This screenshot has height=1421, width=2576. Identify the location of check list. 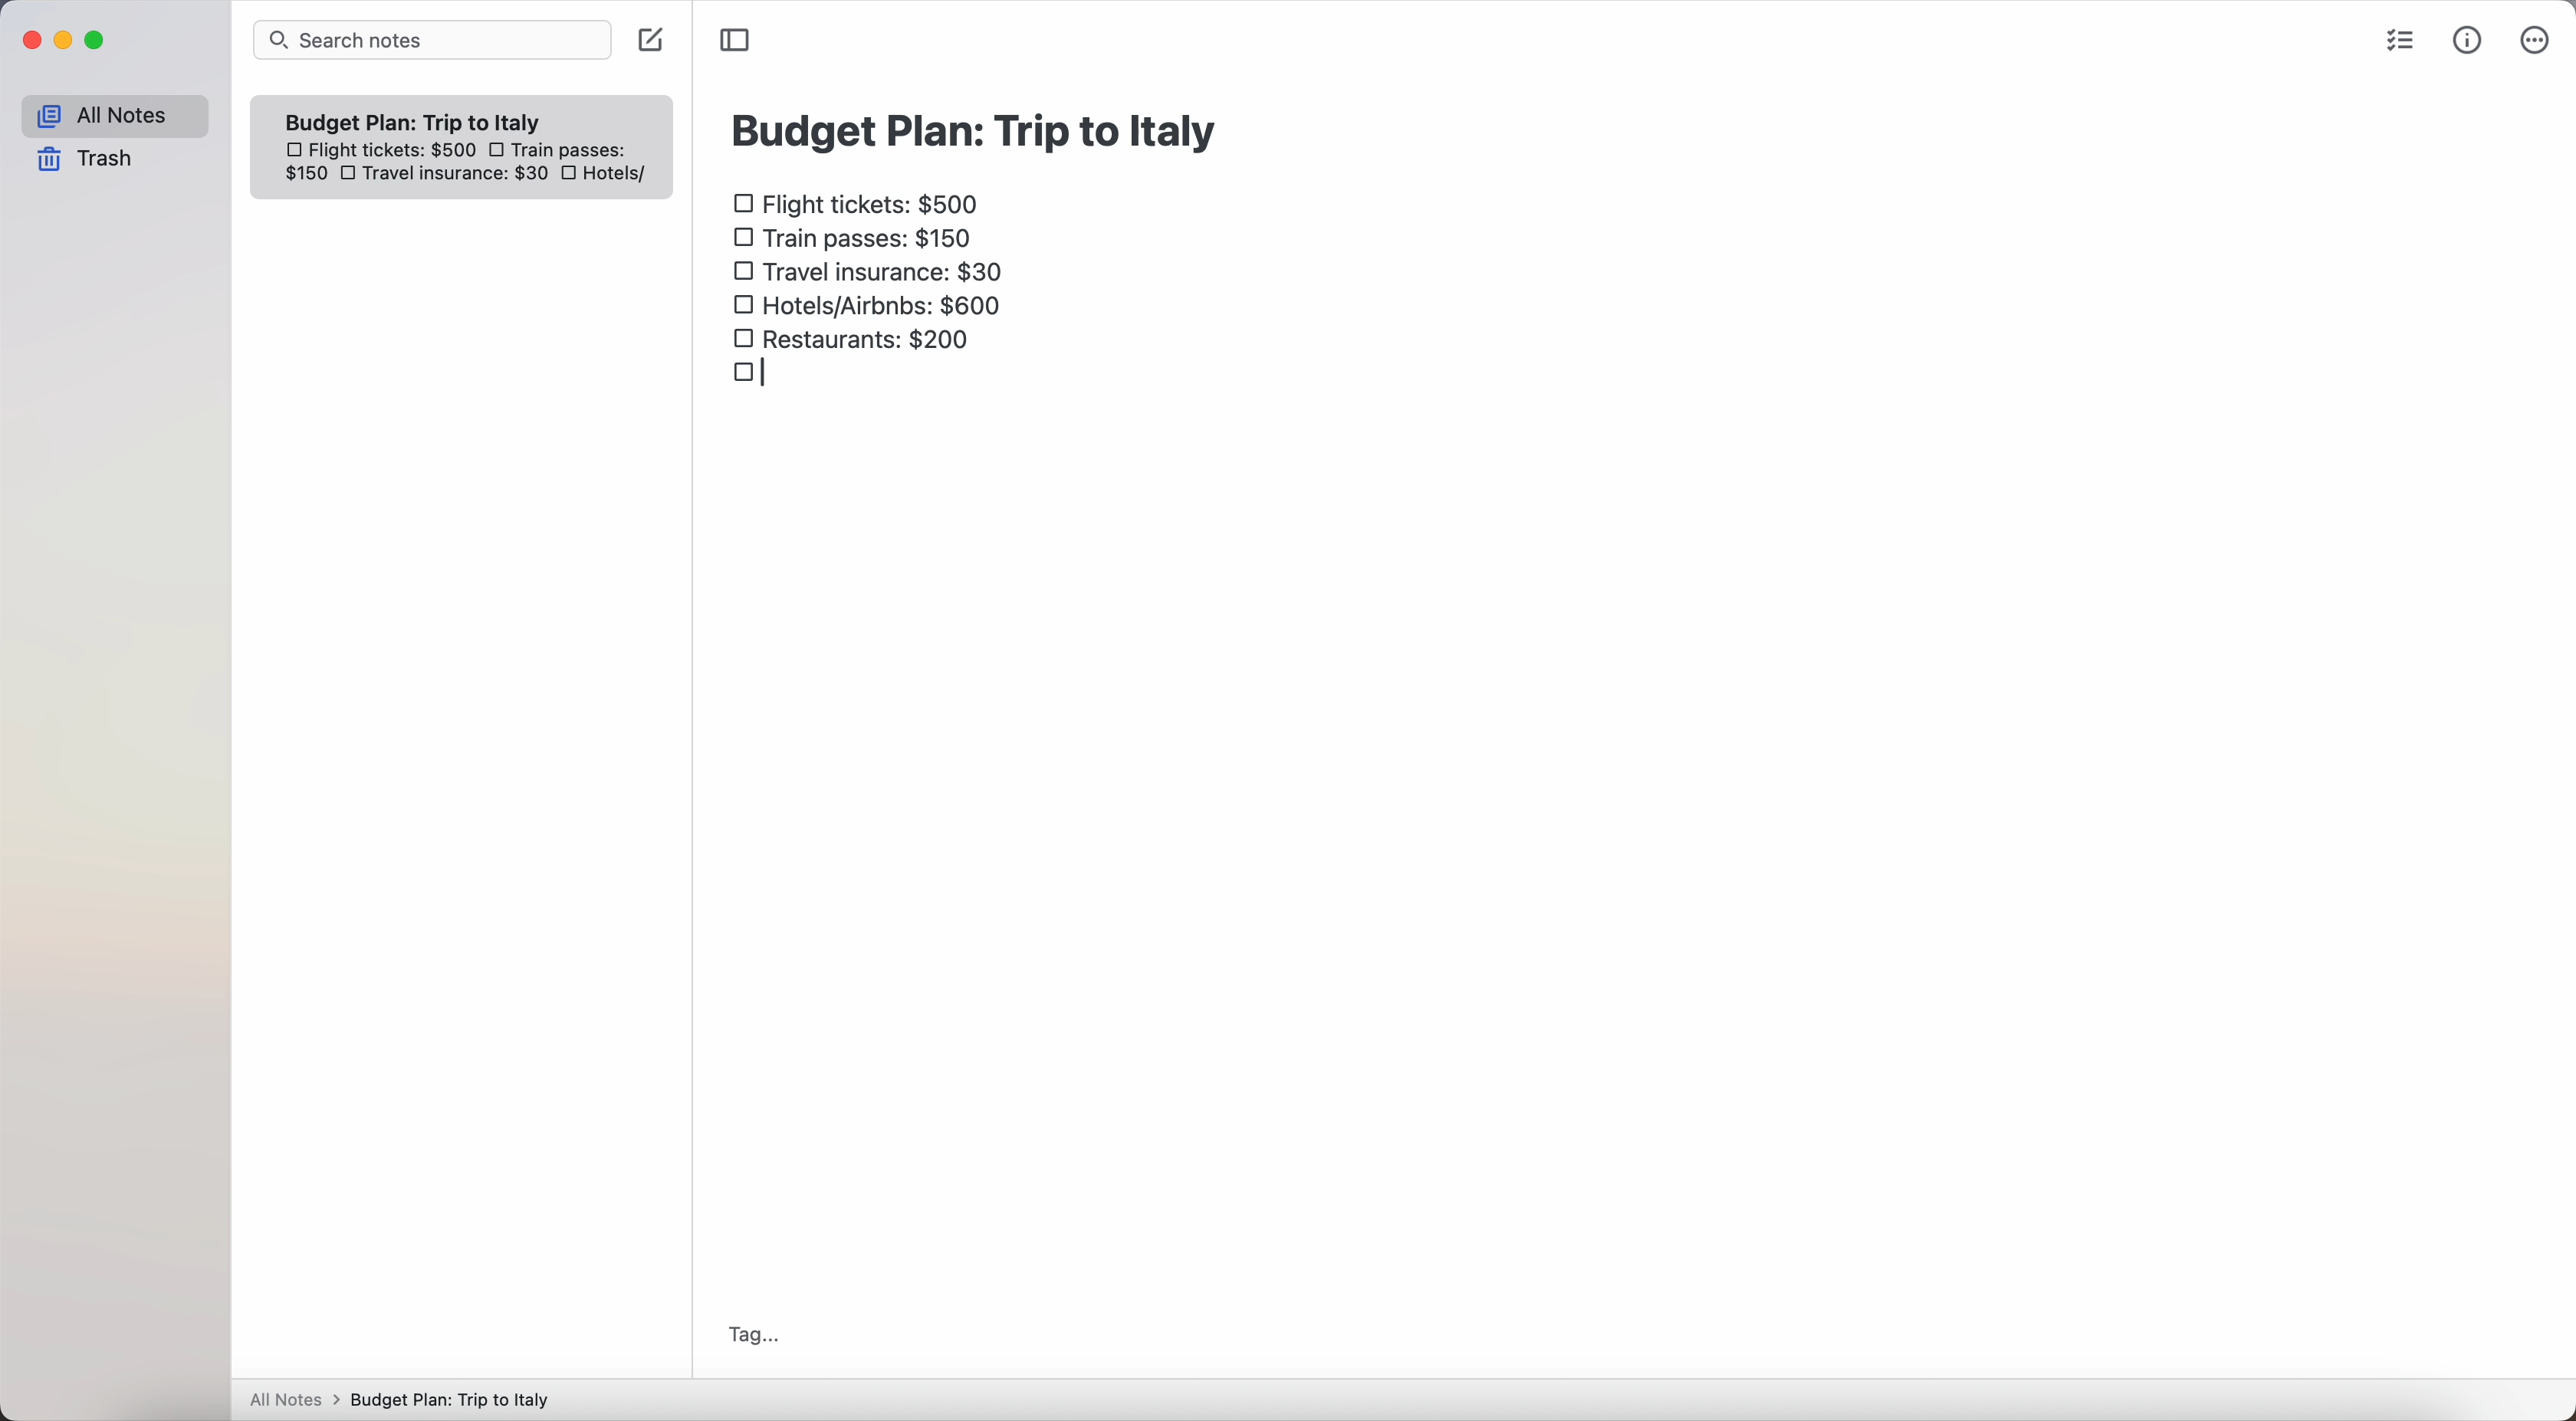
(2406, 43).